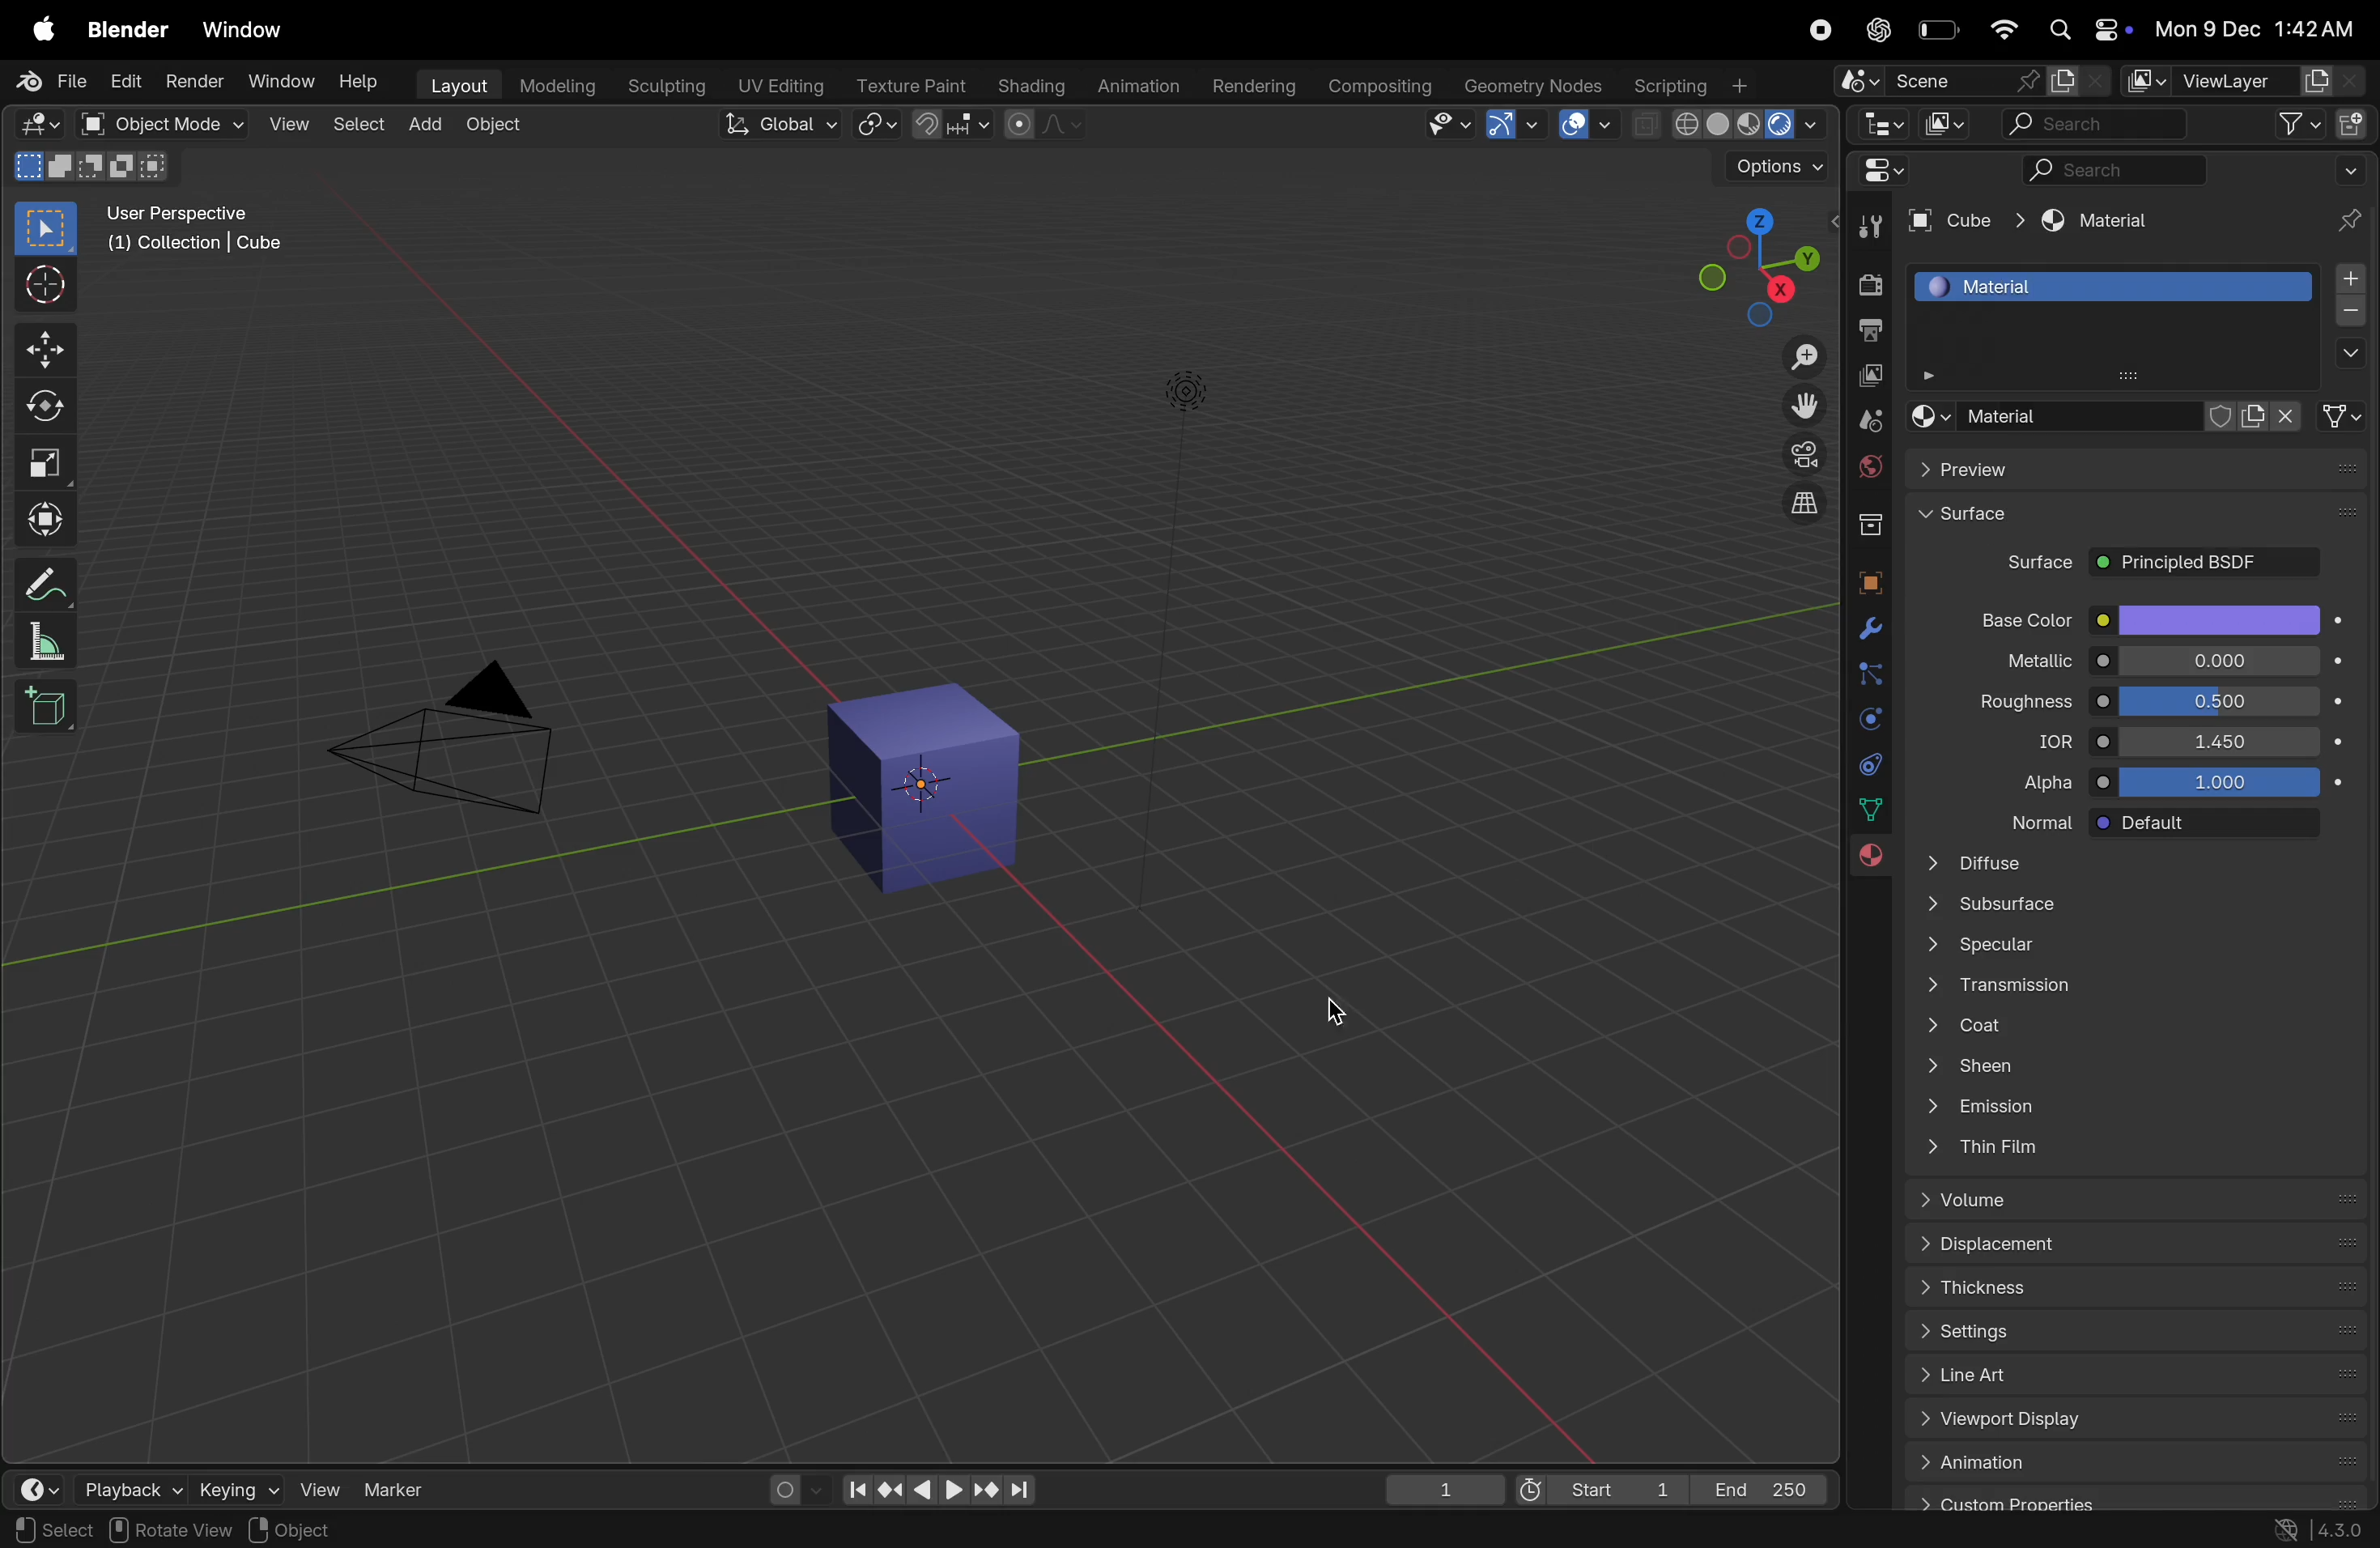  I want to click on rendering, so click(1254, 87).